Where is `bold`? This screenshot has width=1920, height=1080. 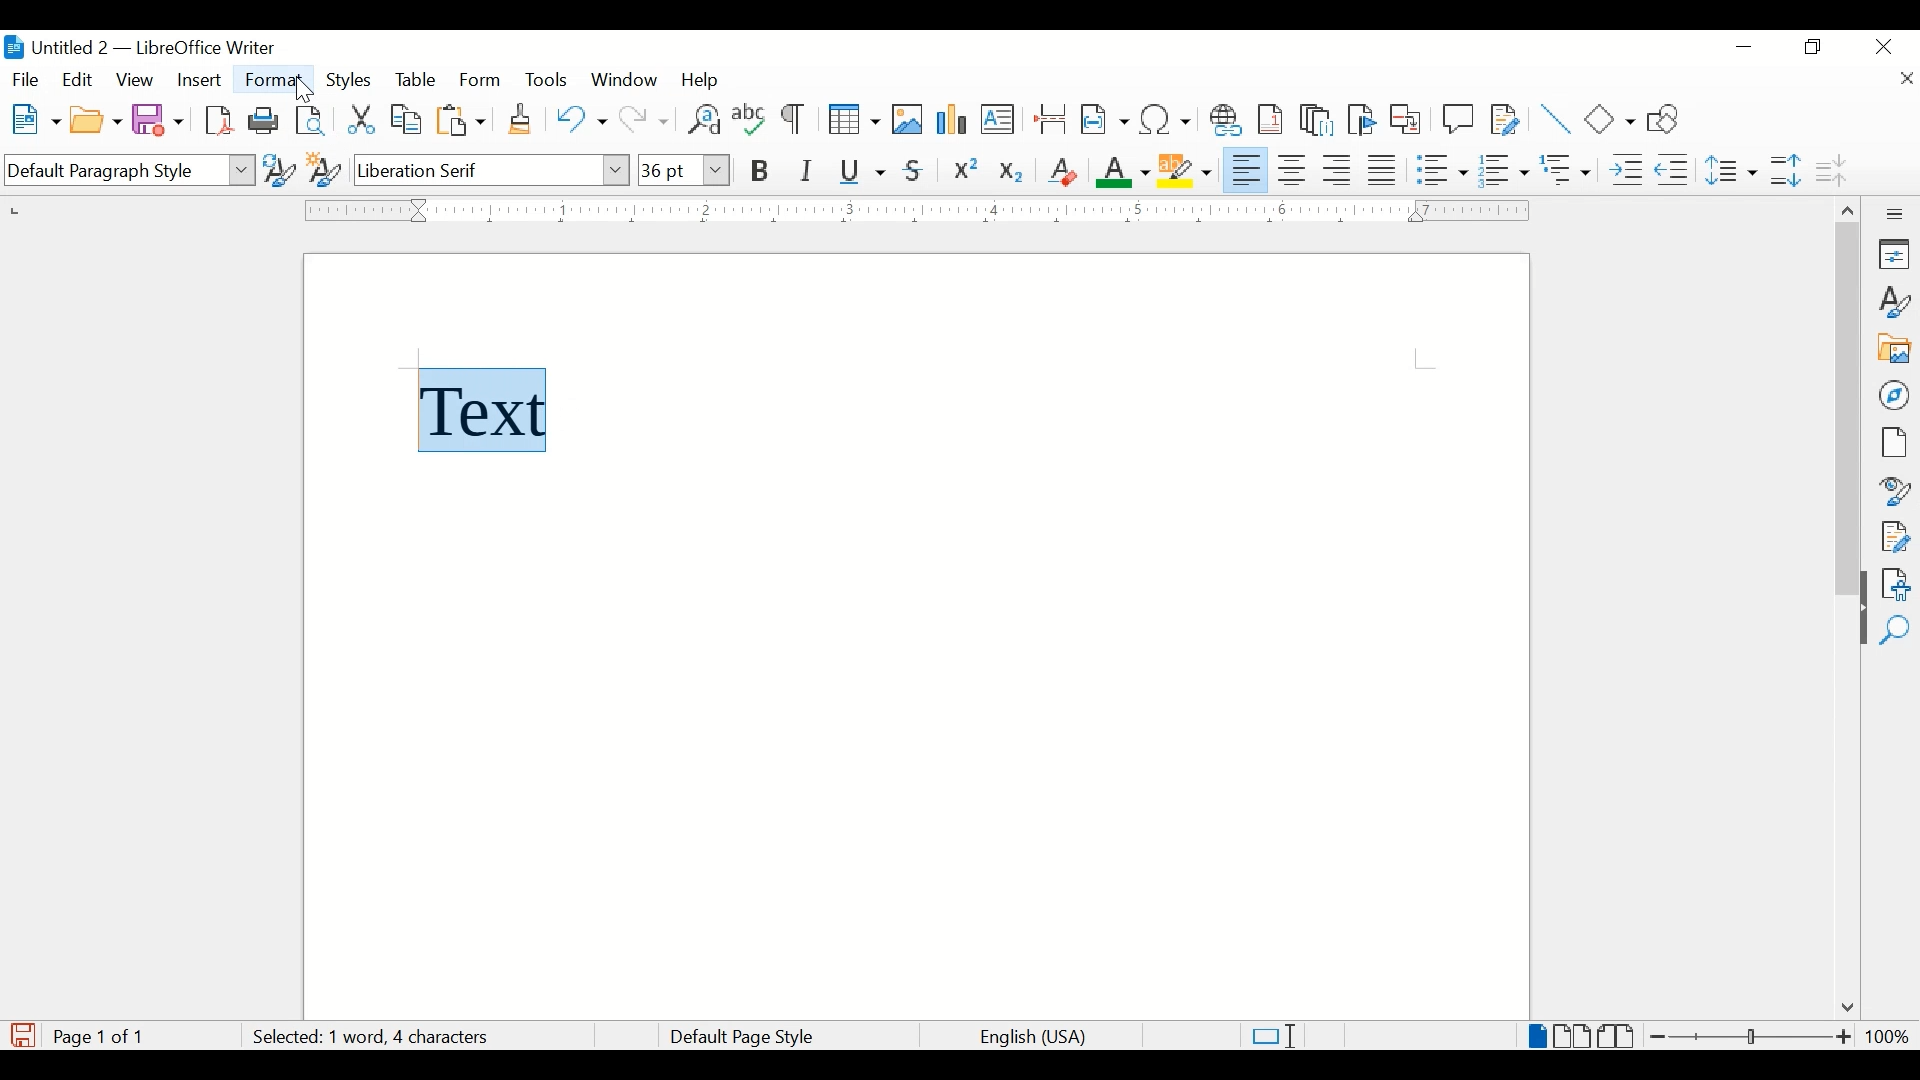
bold is located at coordinates (761, 172).